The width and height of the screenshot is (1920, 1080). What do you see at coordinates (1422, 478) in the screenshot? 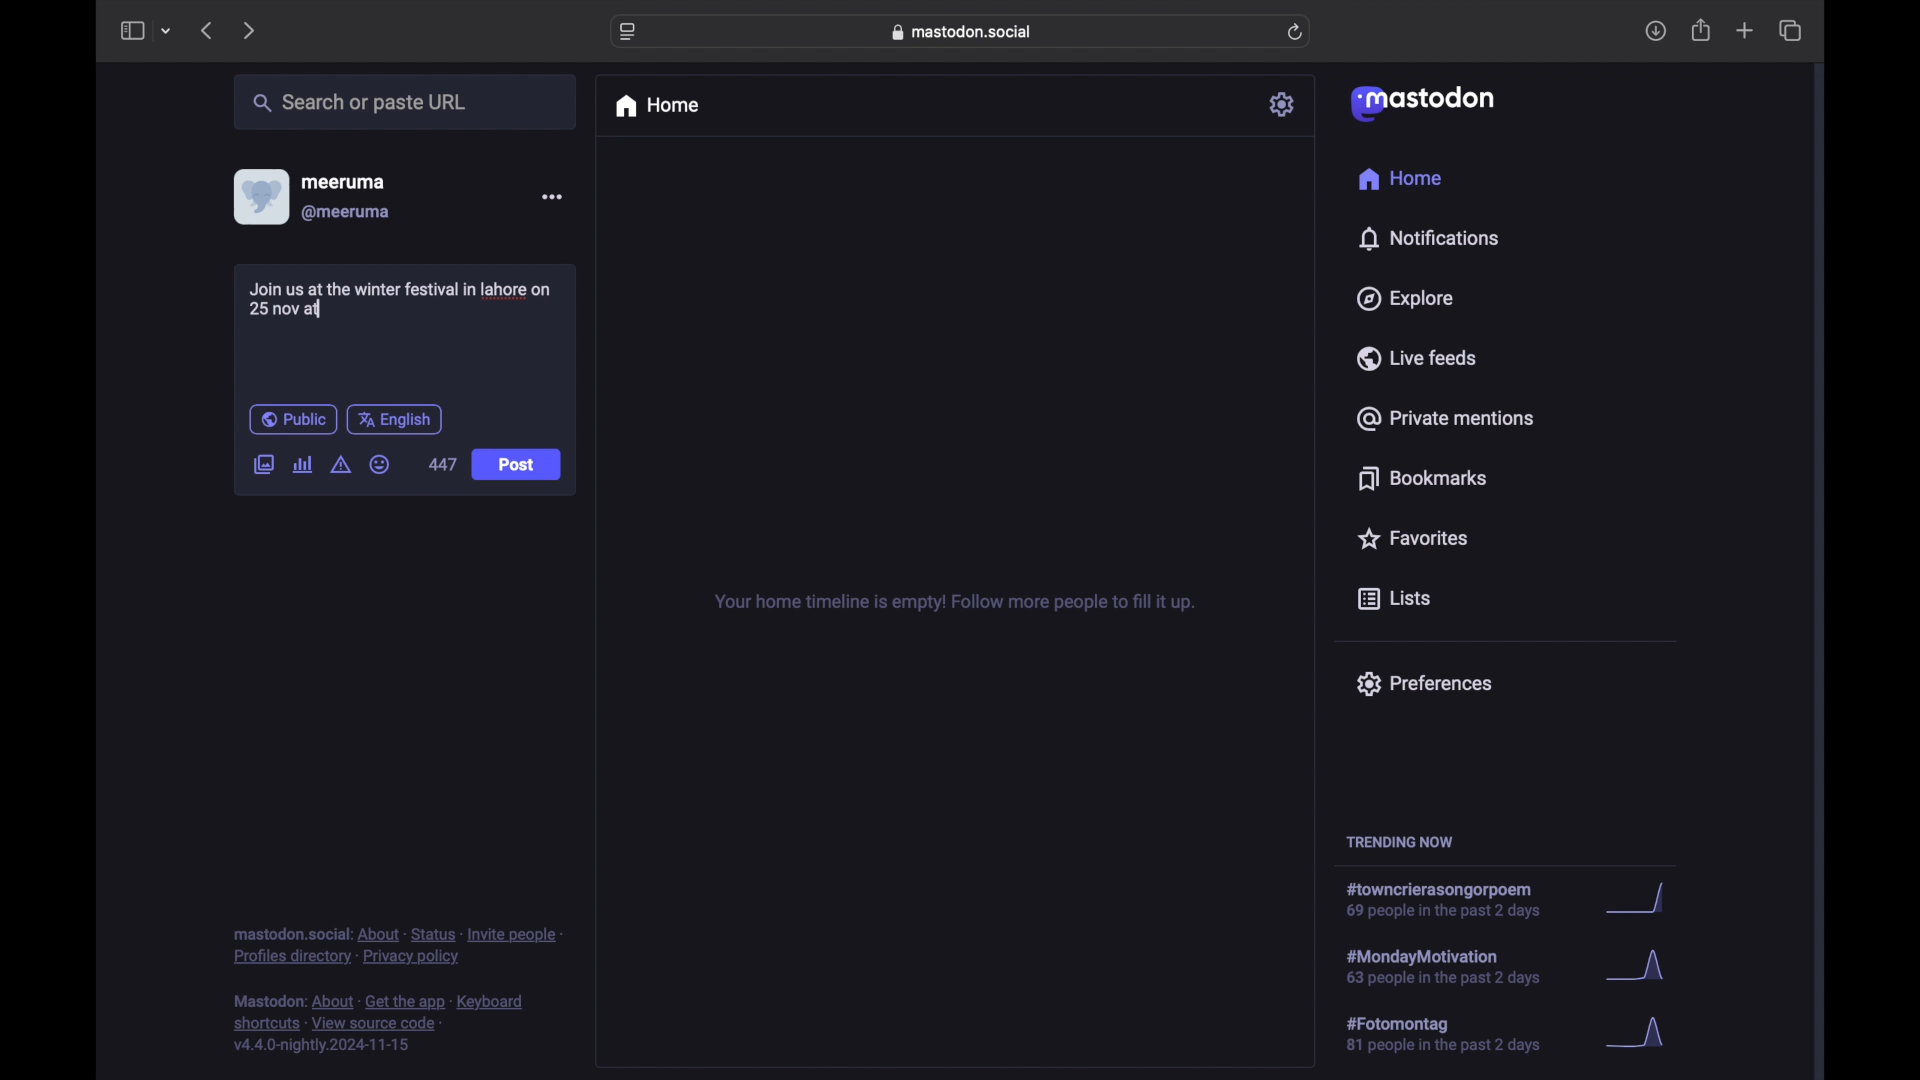
I see `bookmarks` at bounding box center [1422, 478].